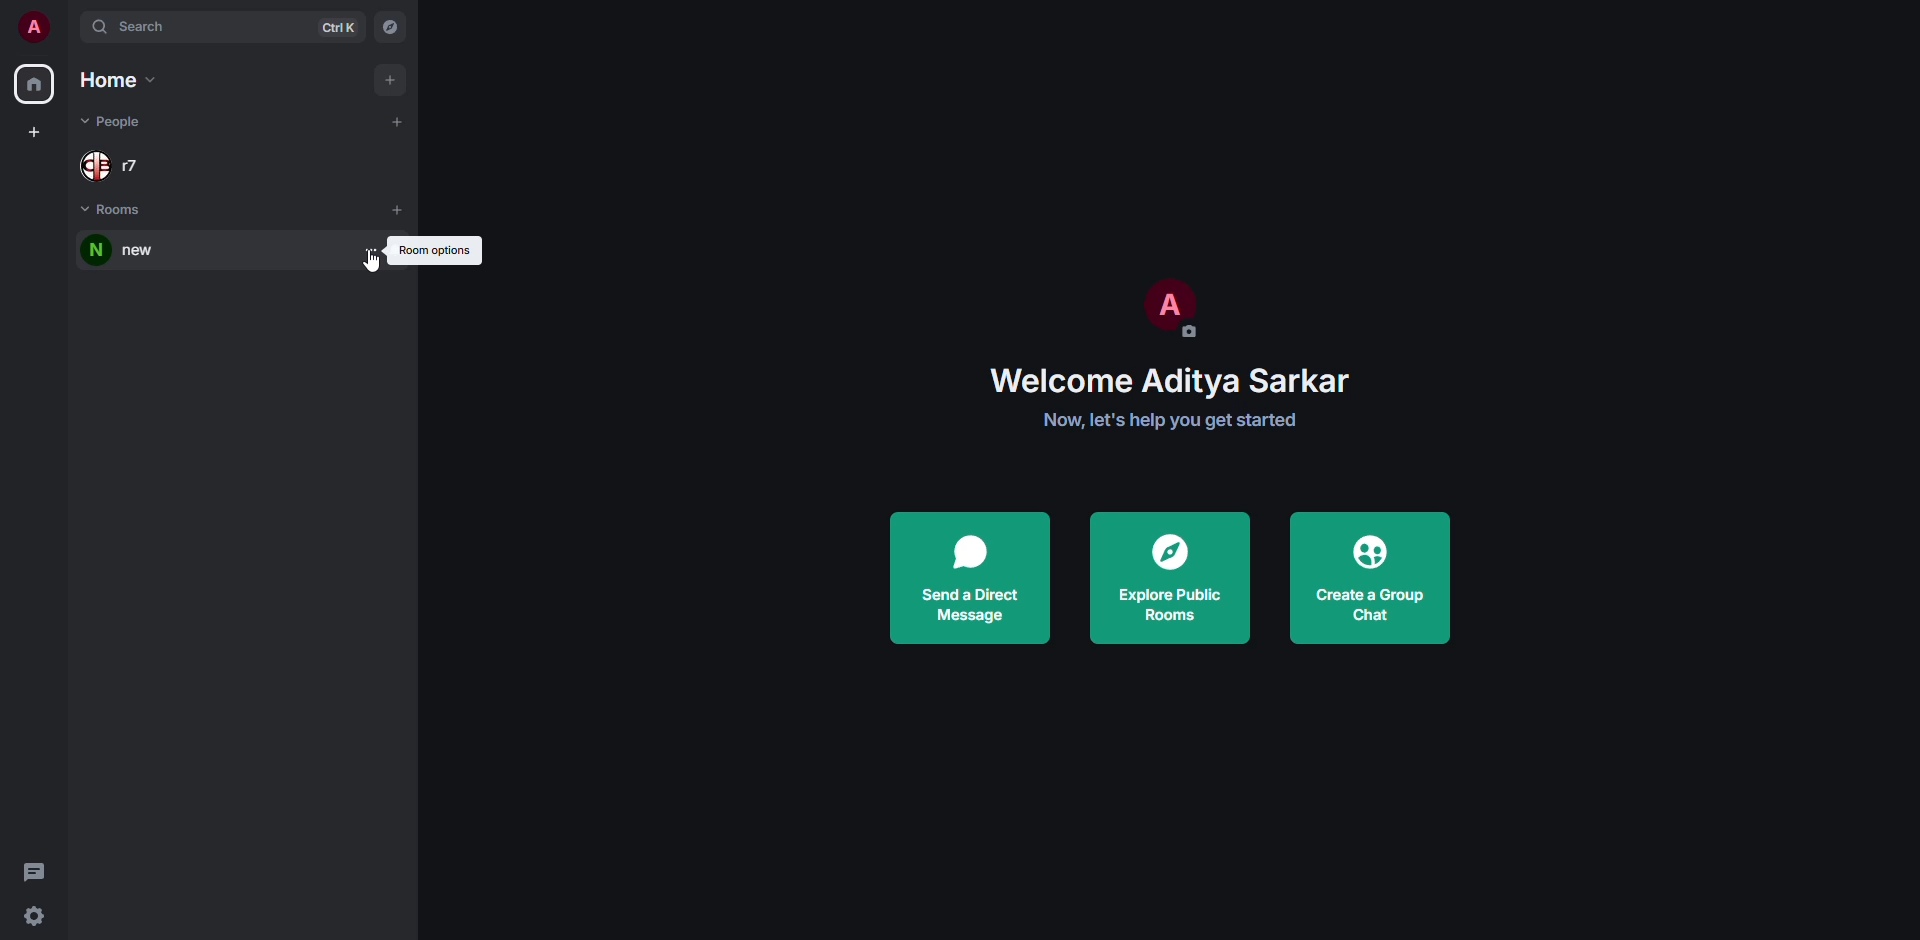  I want to click on profile, so click(33, 26).